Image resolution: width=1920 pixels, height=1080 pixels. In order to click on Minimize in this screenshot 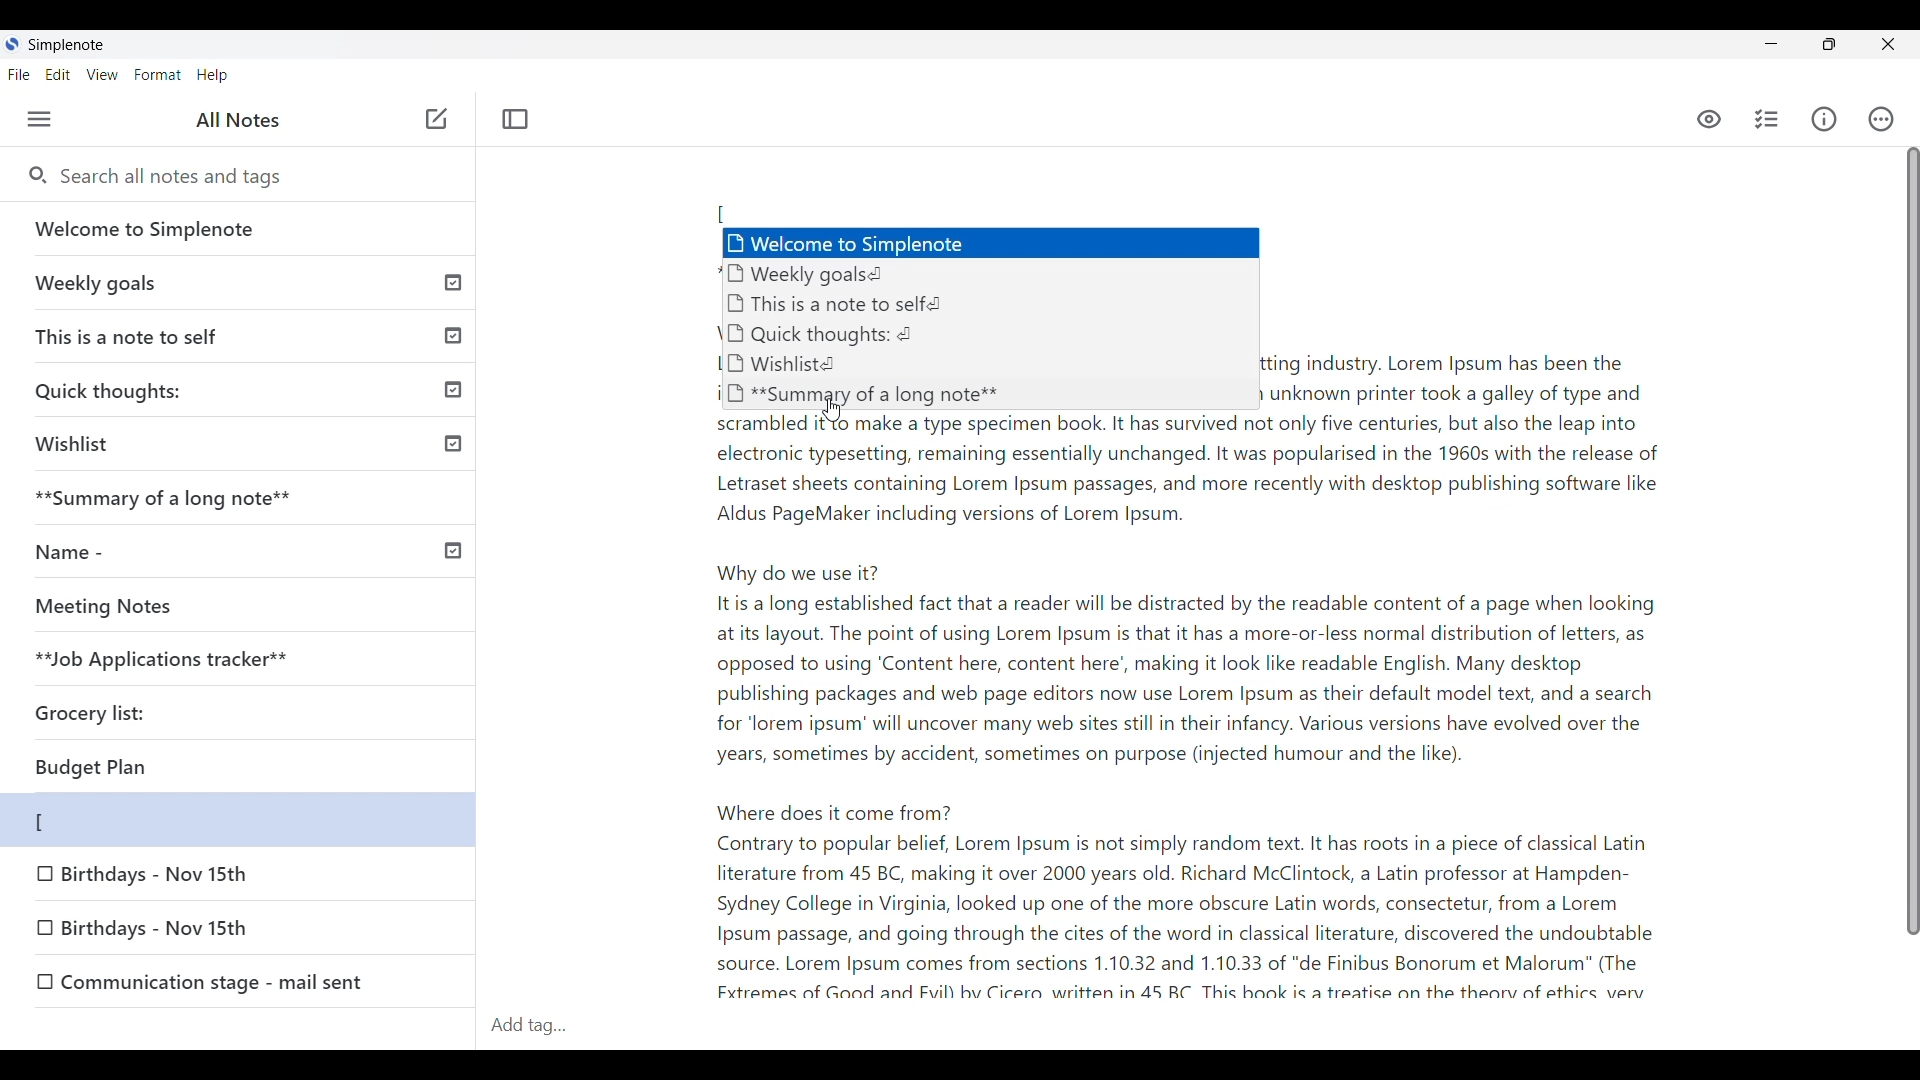, I will do `click(1772, 43)`.